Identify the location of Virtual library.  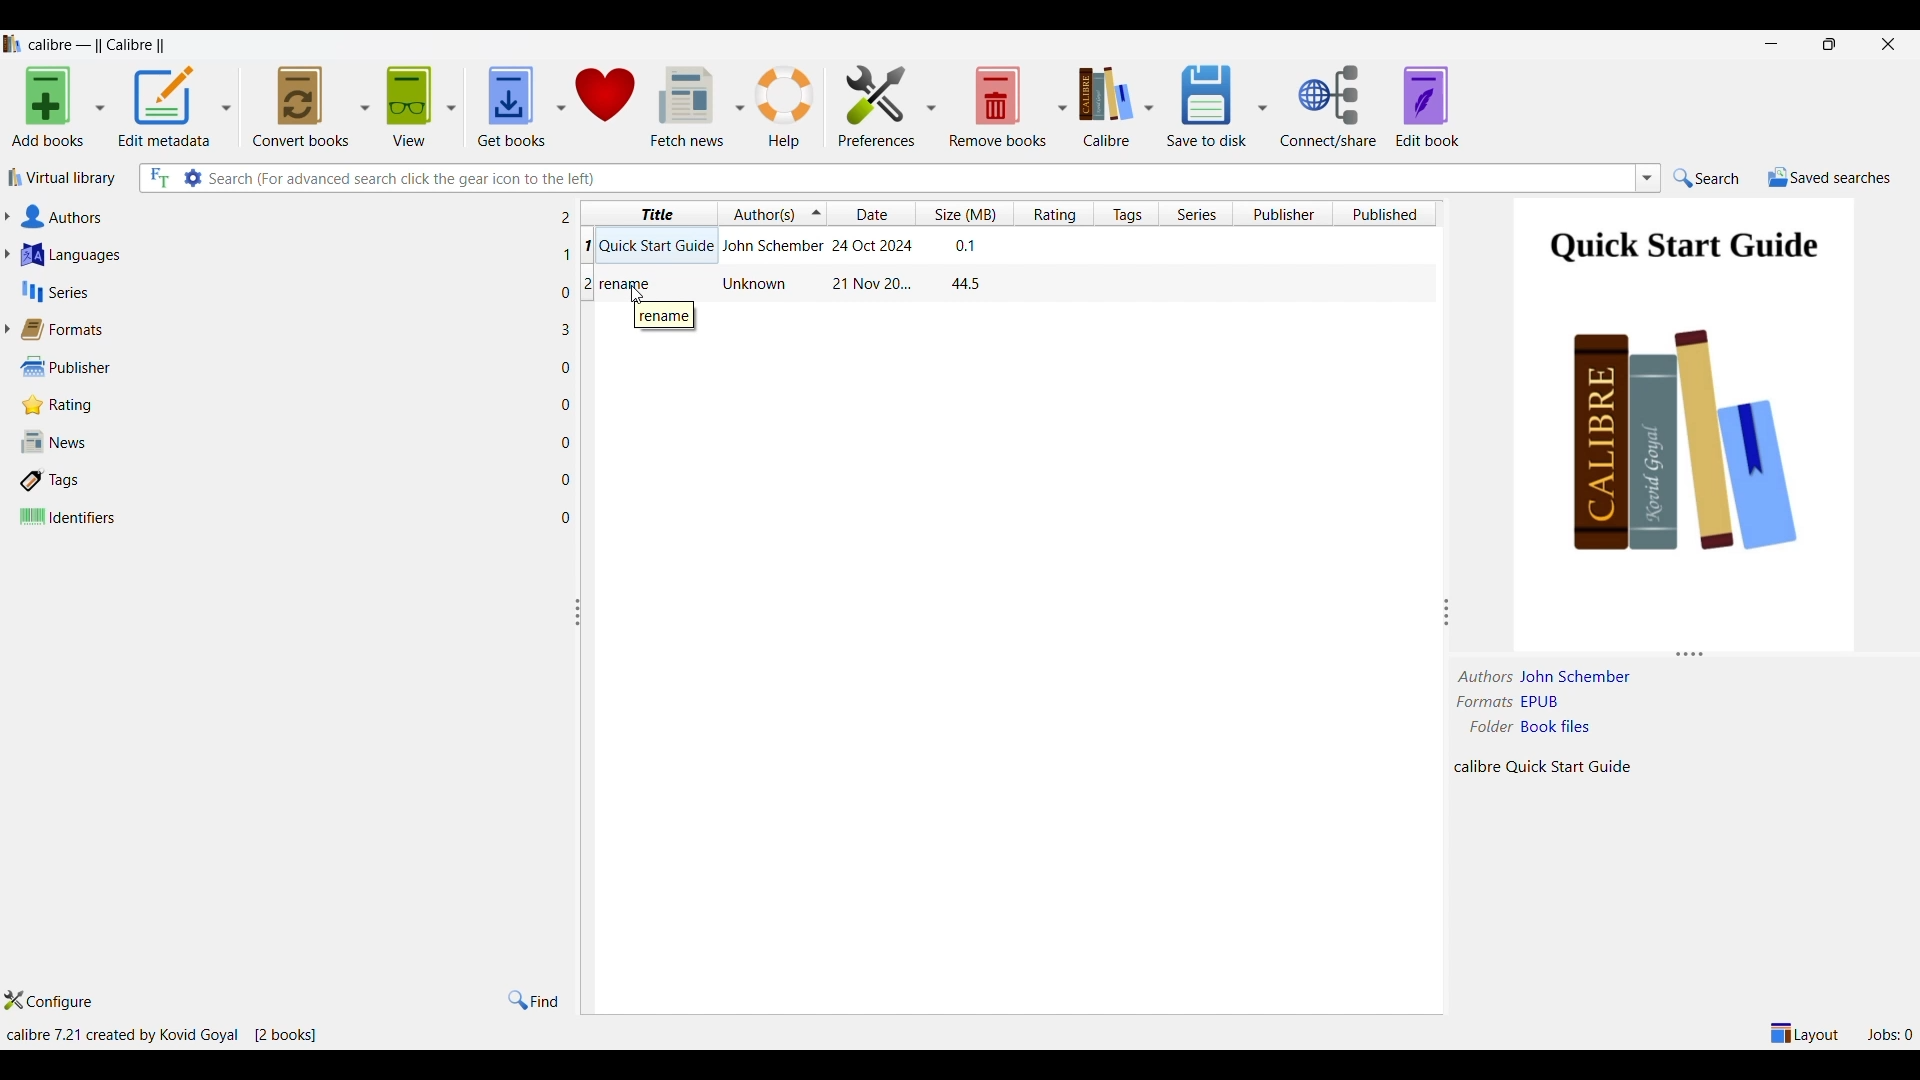
(62, 178).